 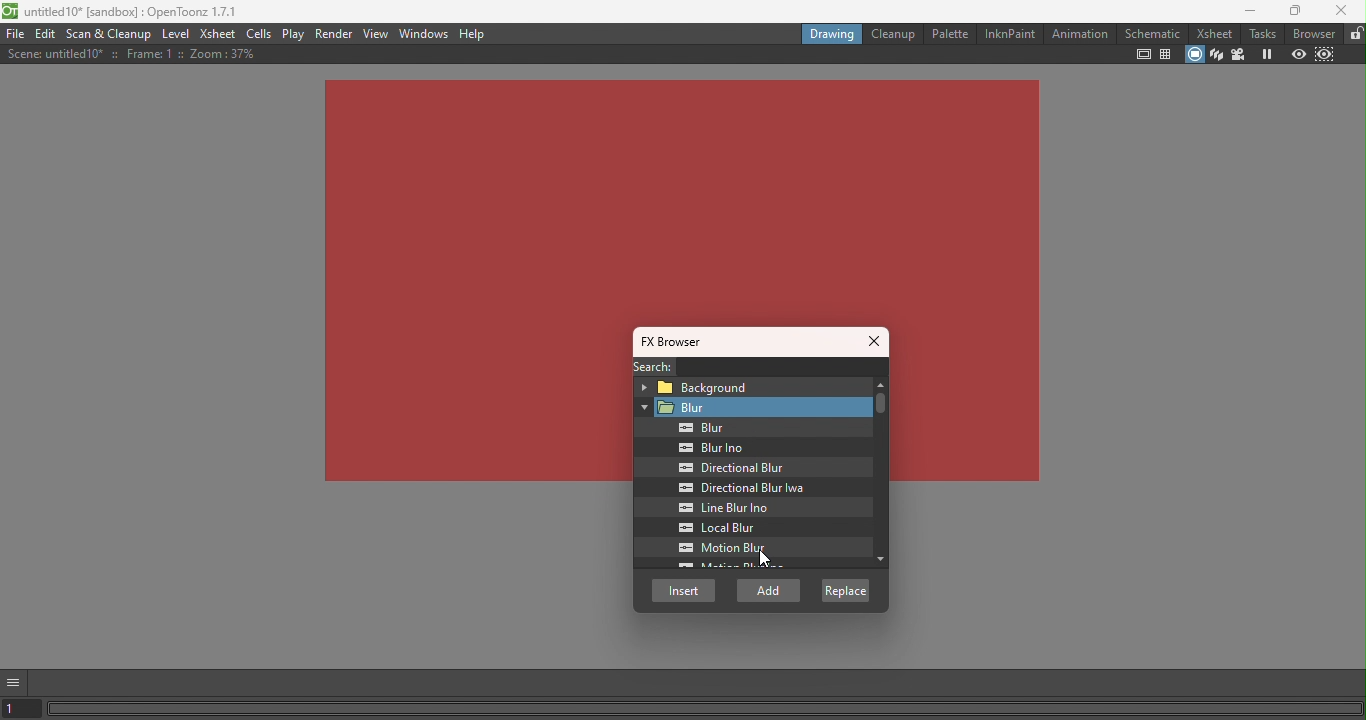 What do you see at coordinates (714, 448) in the screenshot?
I see `Blur inp` at bounding box center [714, 448].